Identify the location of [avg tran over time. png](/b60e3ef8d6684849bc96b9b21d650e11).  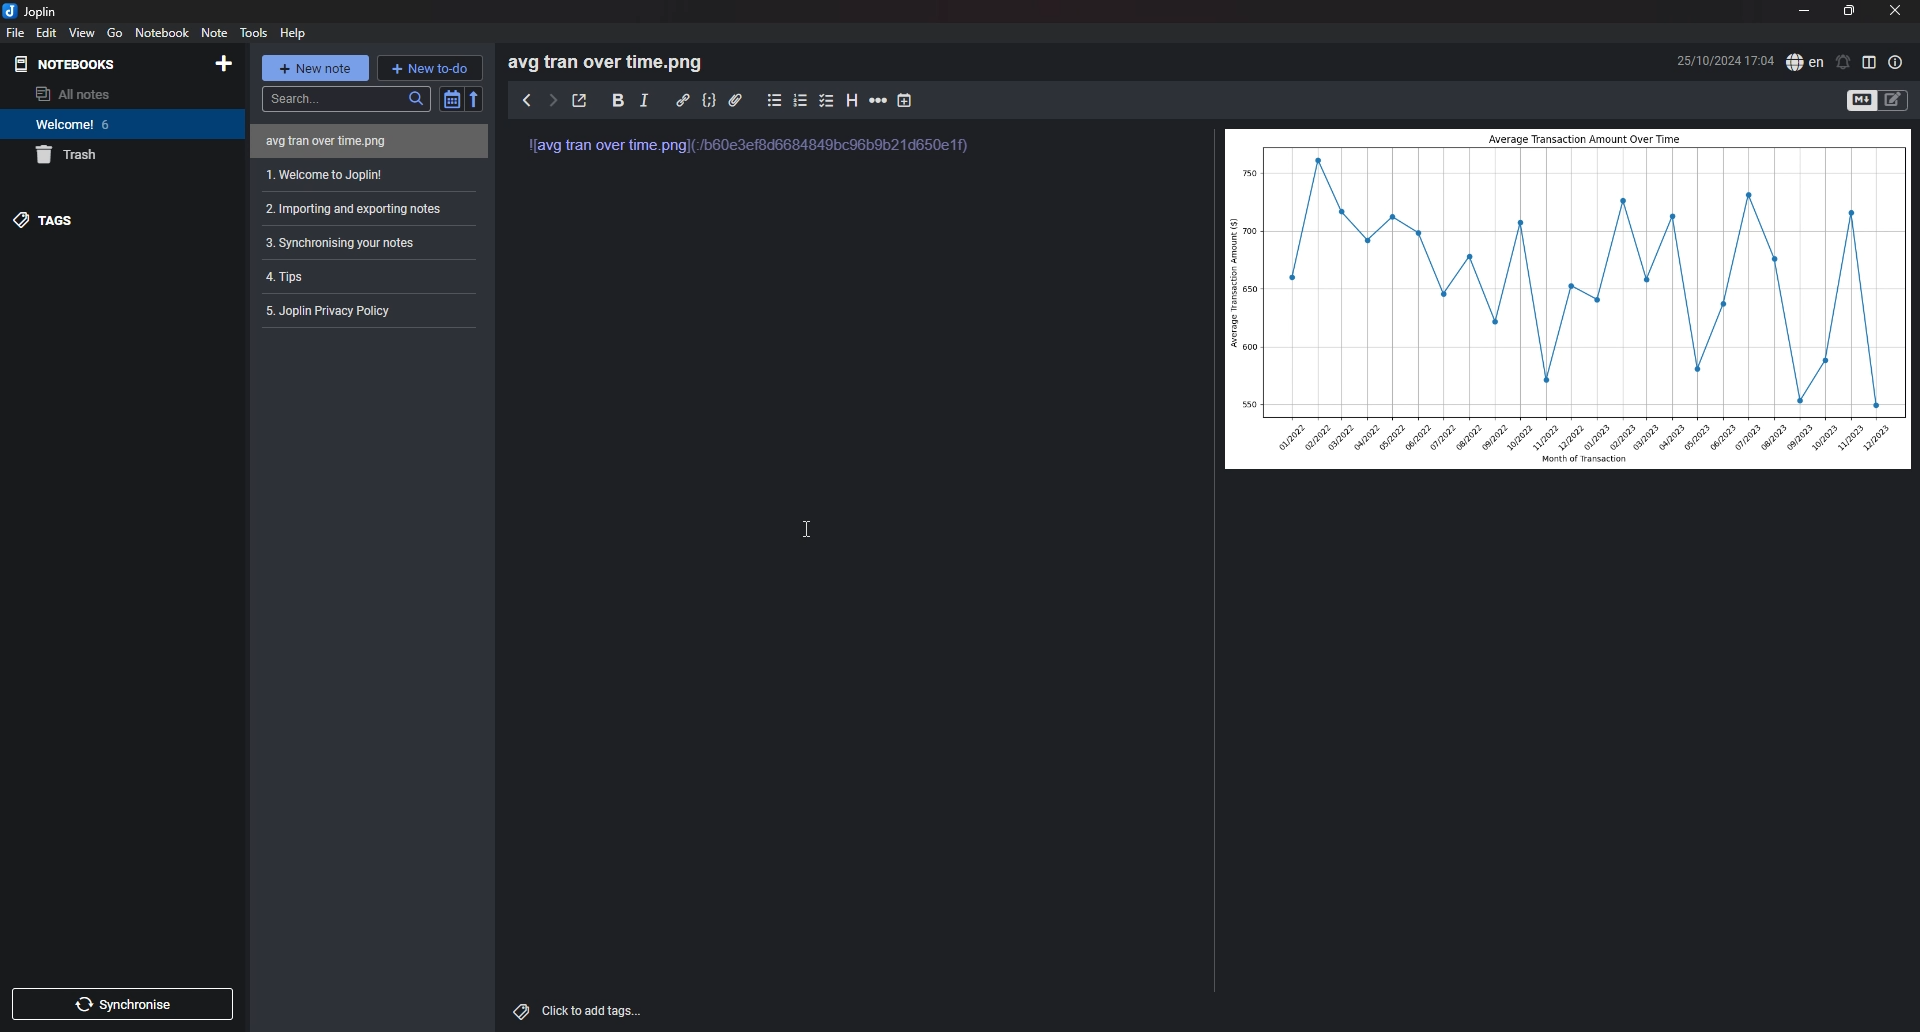
(760, 154).